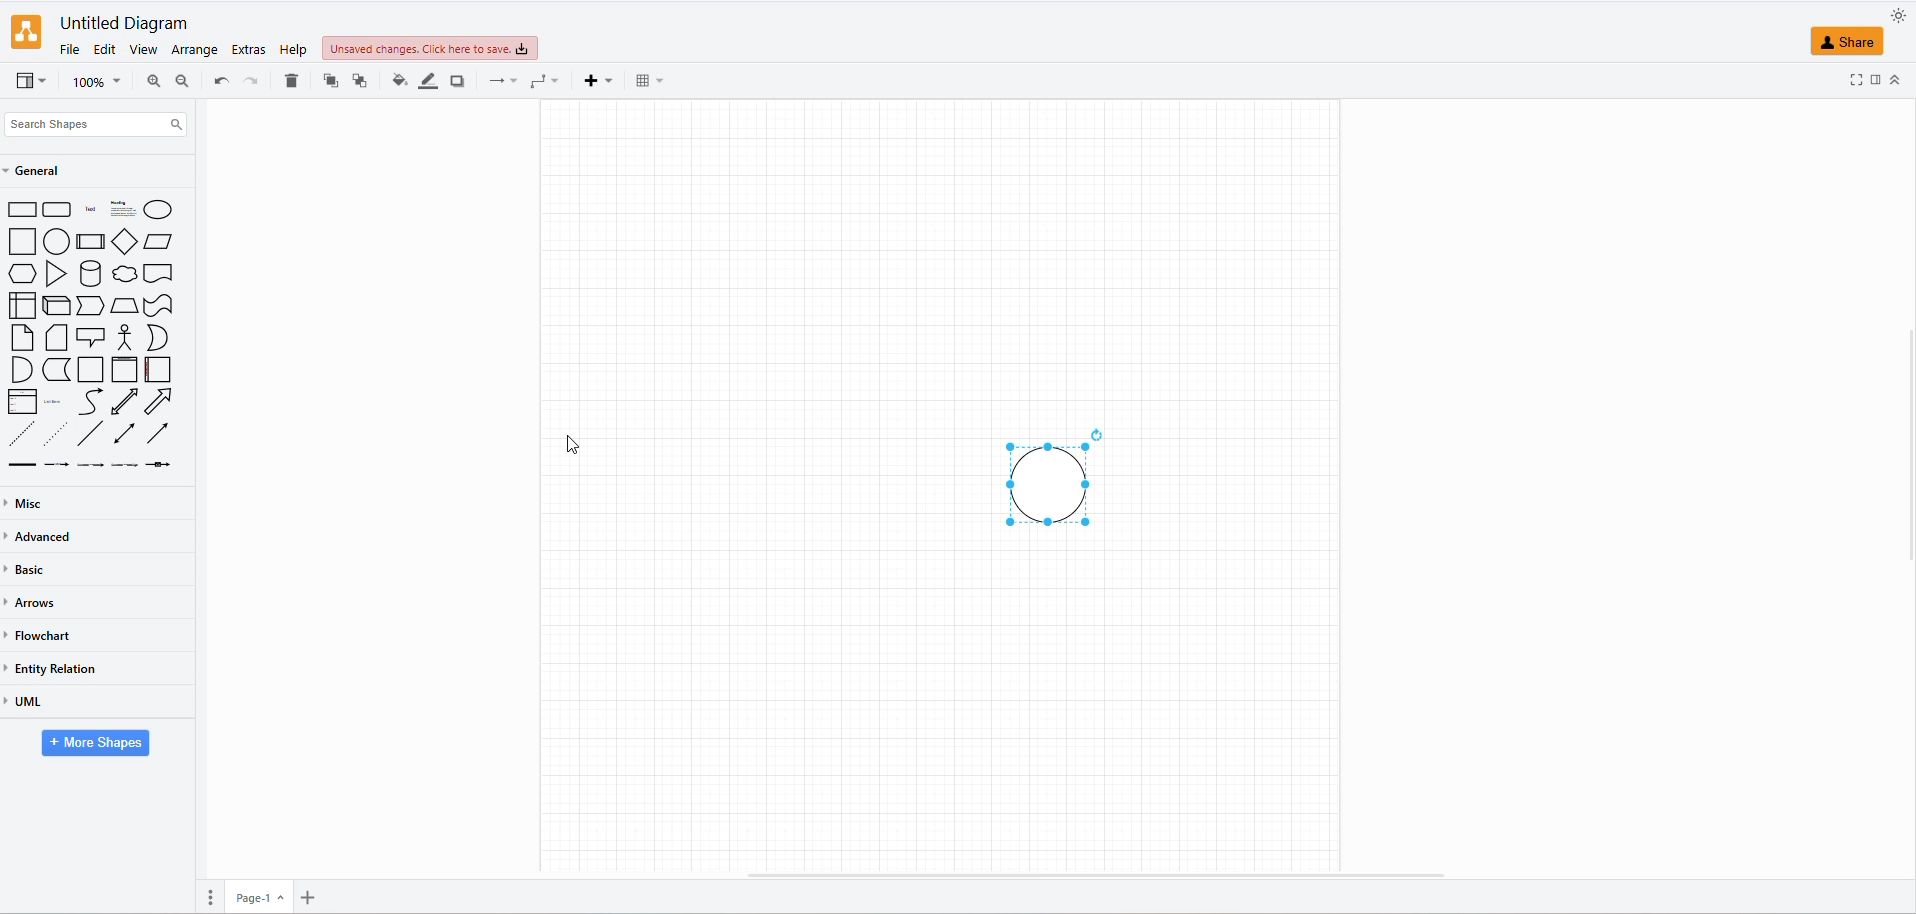 Image resolution: width=1916 pixels, height=914 pixels. I want to click on HELP, so click(290, 51).